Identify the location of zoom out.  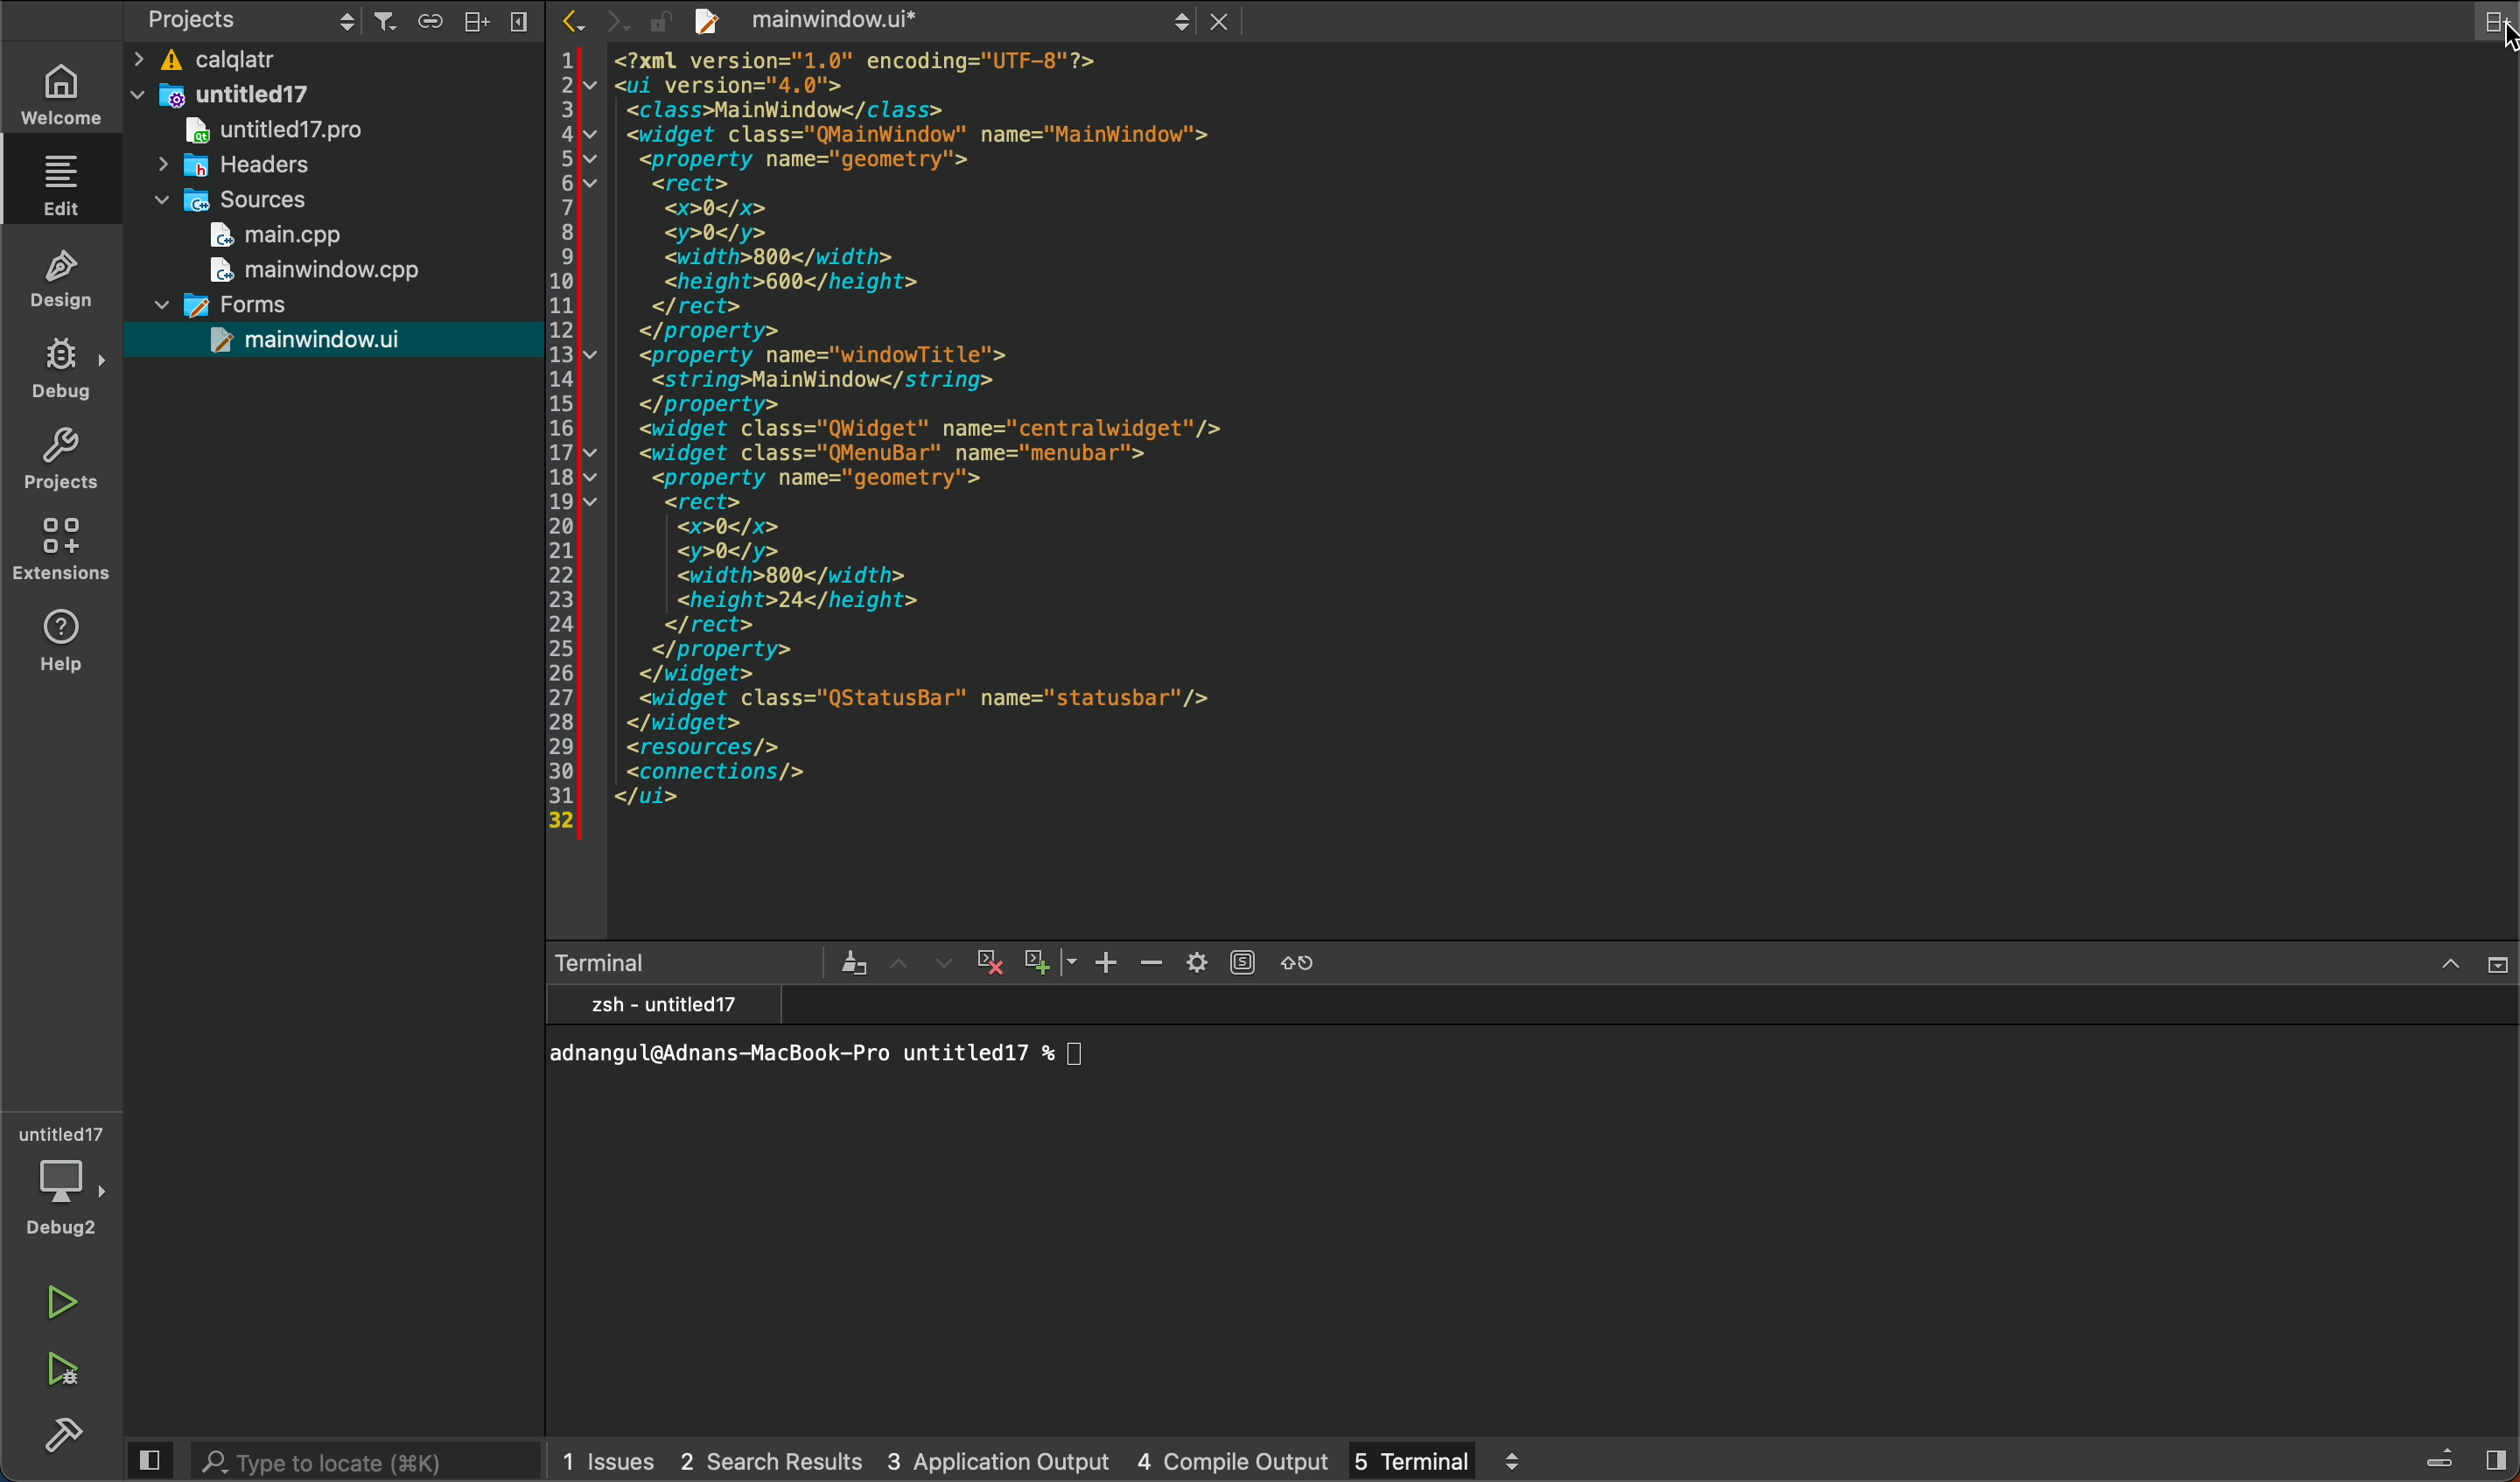
(1048, 959).